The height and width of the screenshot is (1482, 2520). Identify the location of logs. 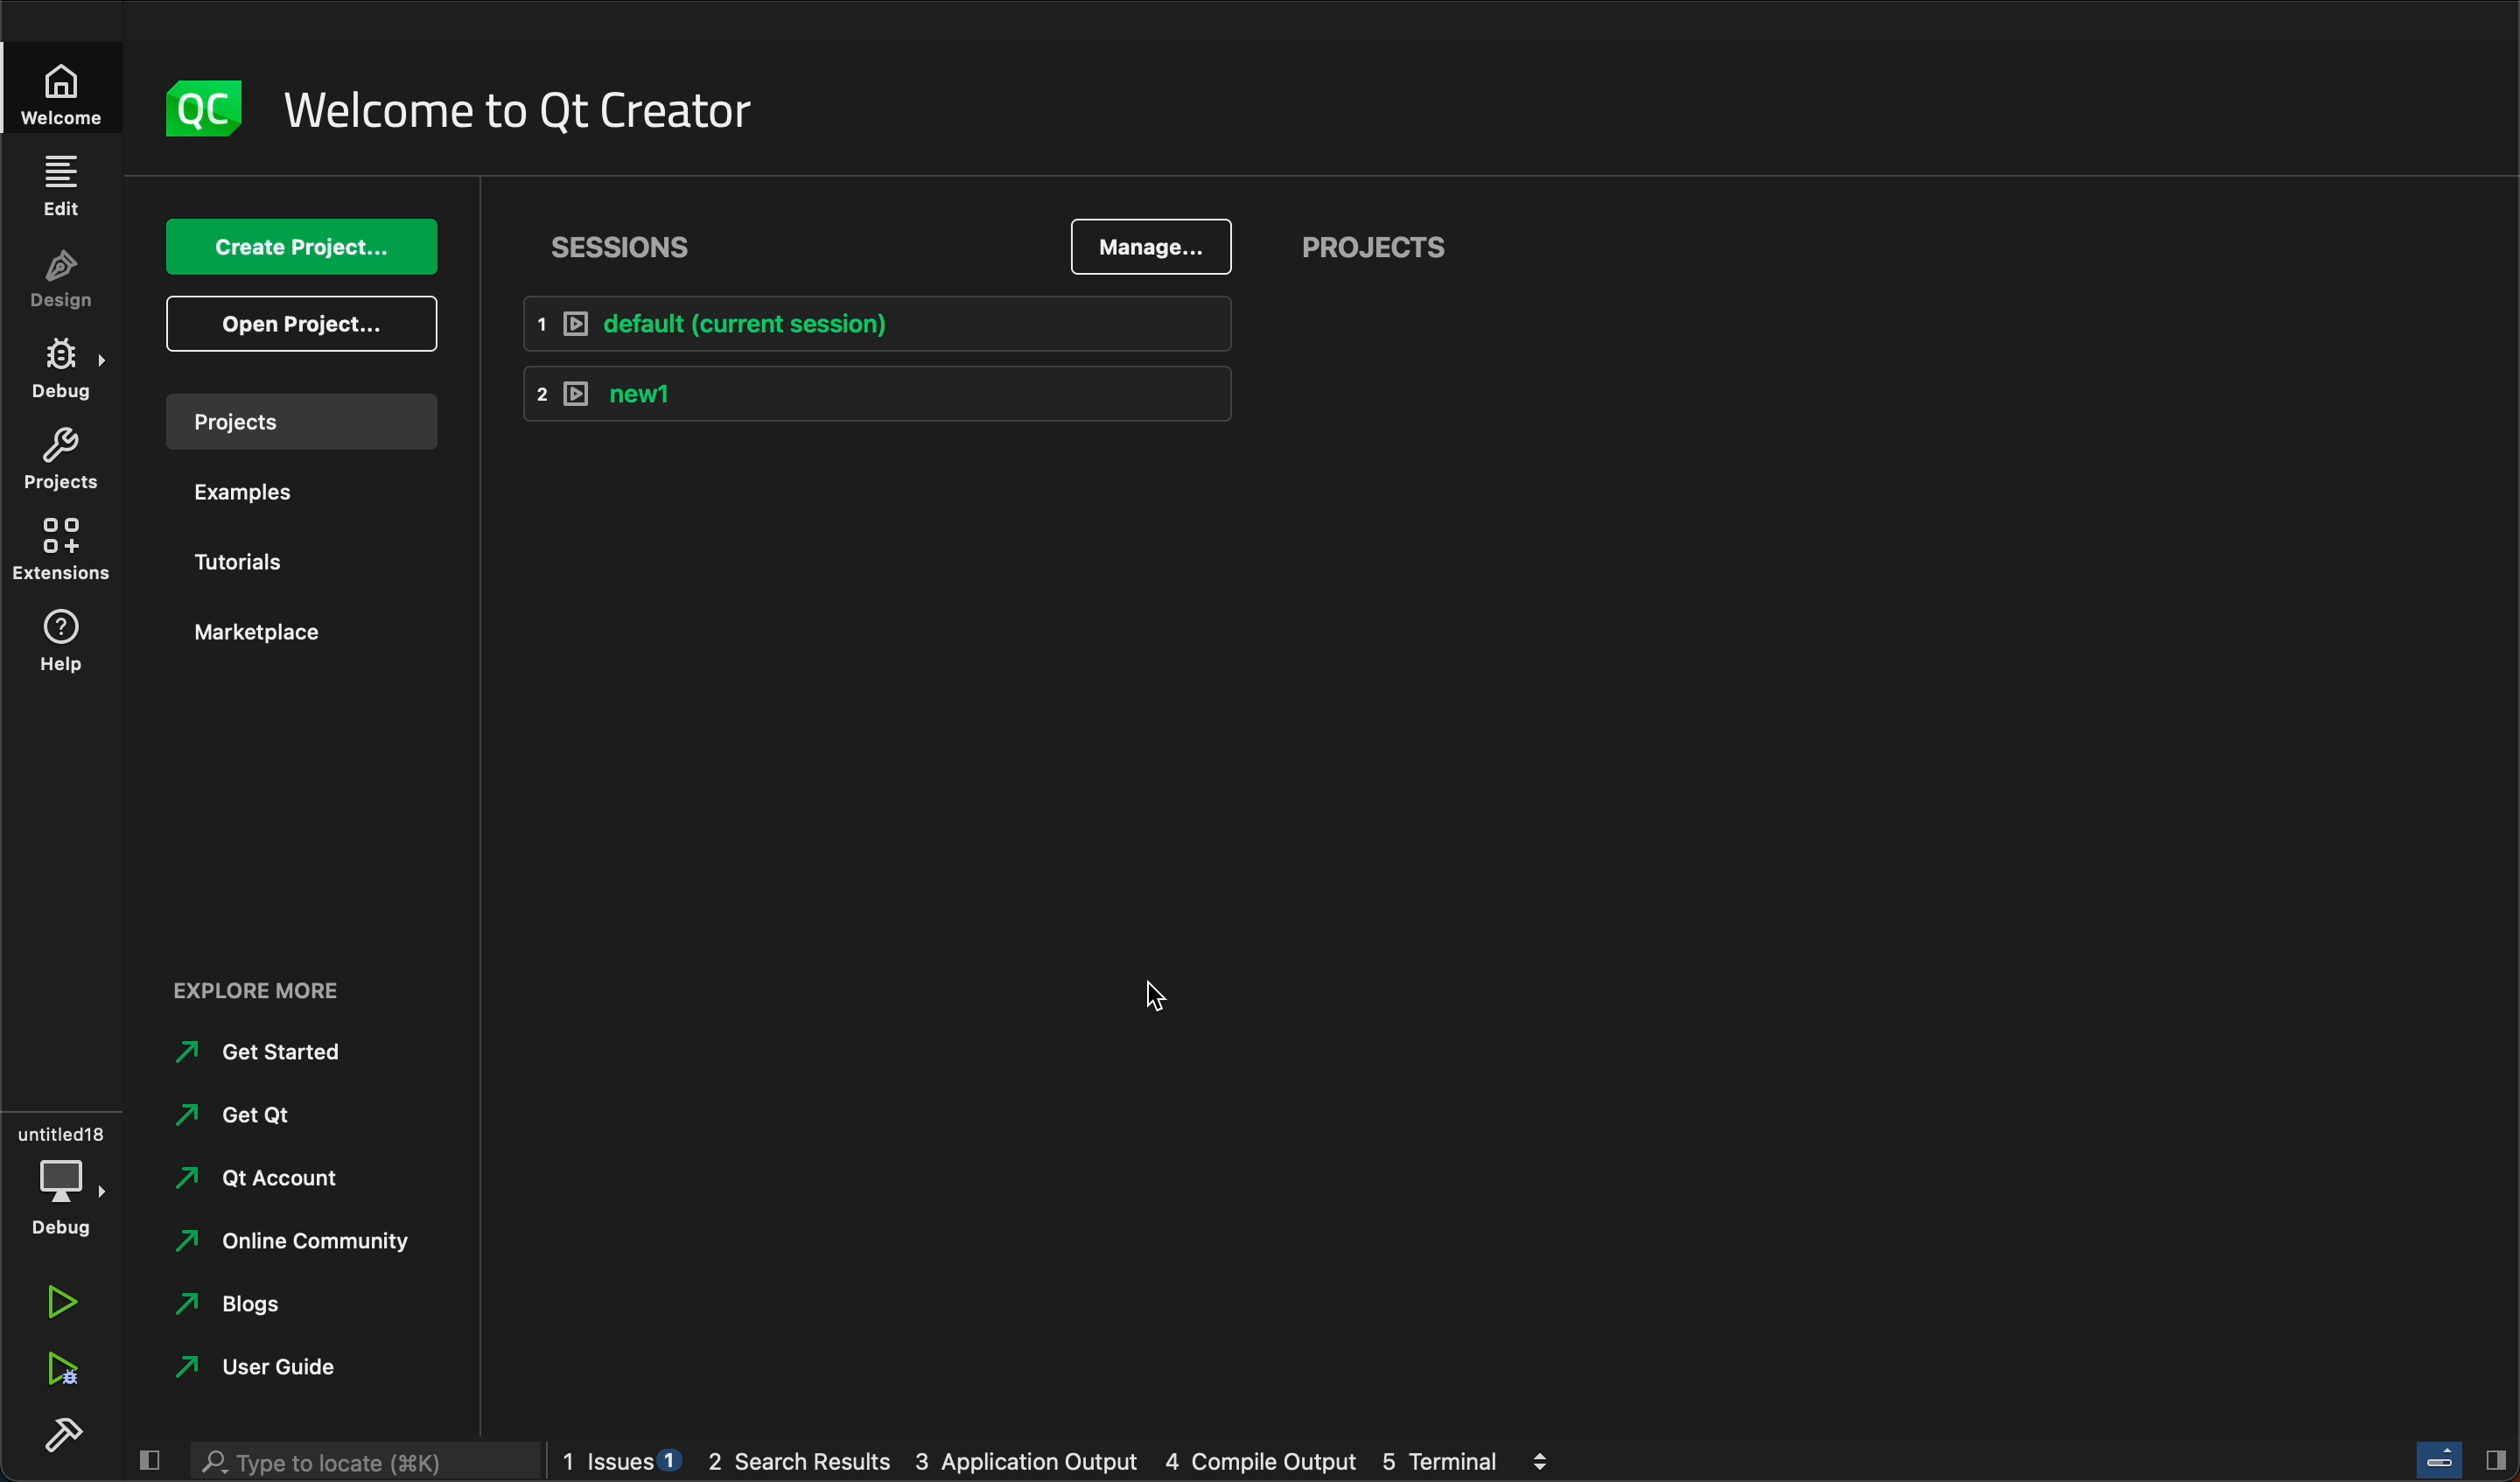
(1081, 1461).